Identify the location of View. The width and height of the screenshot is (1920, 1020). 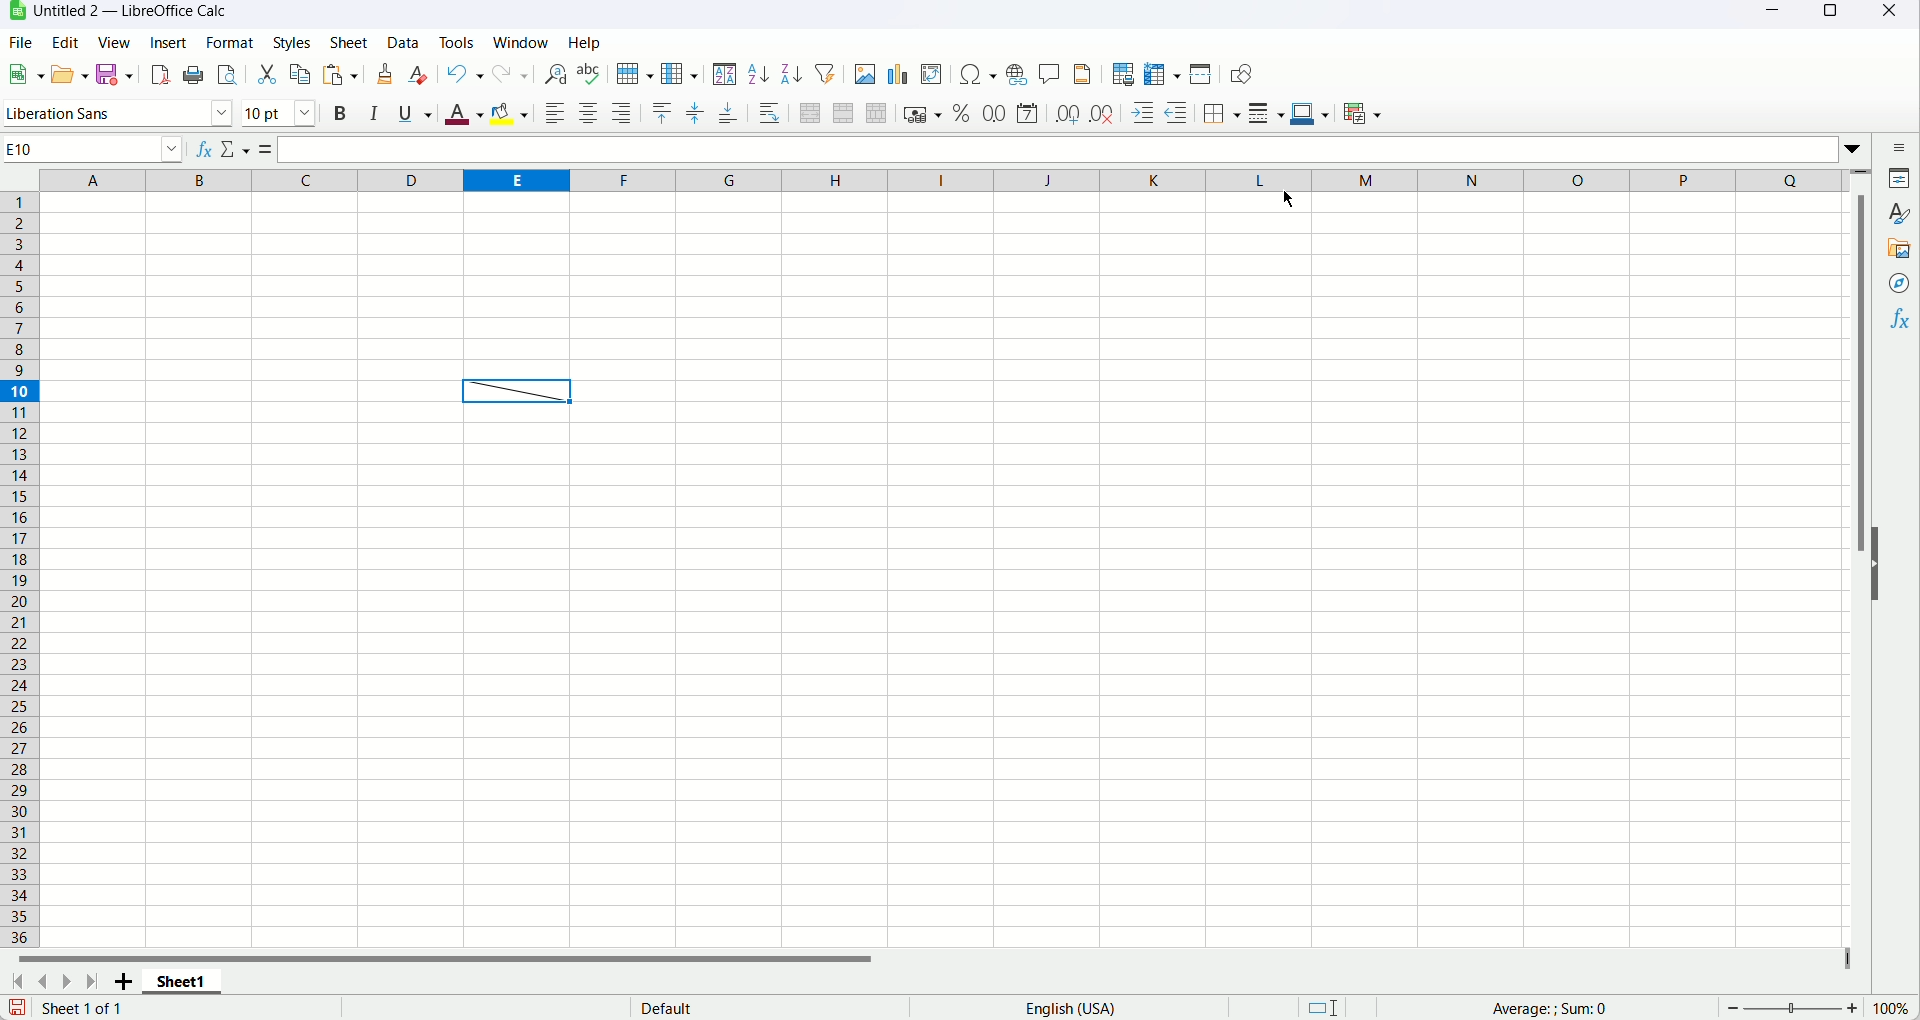
(113, 42).